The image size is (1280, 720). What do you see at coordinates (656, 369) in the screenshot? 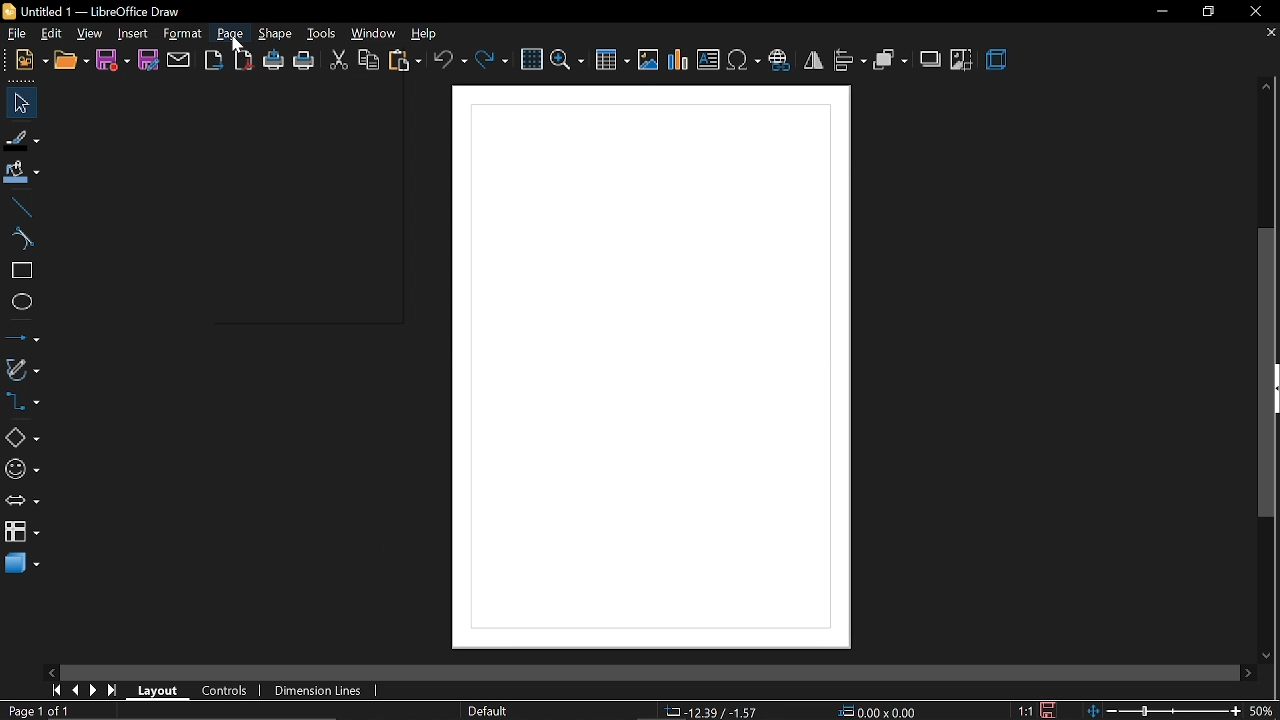
I see `canvas` at bounding box center [656, 369].